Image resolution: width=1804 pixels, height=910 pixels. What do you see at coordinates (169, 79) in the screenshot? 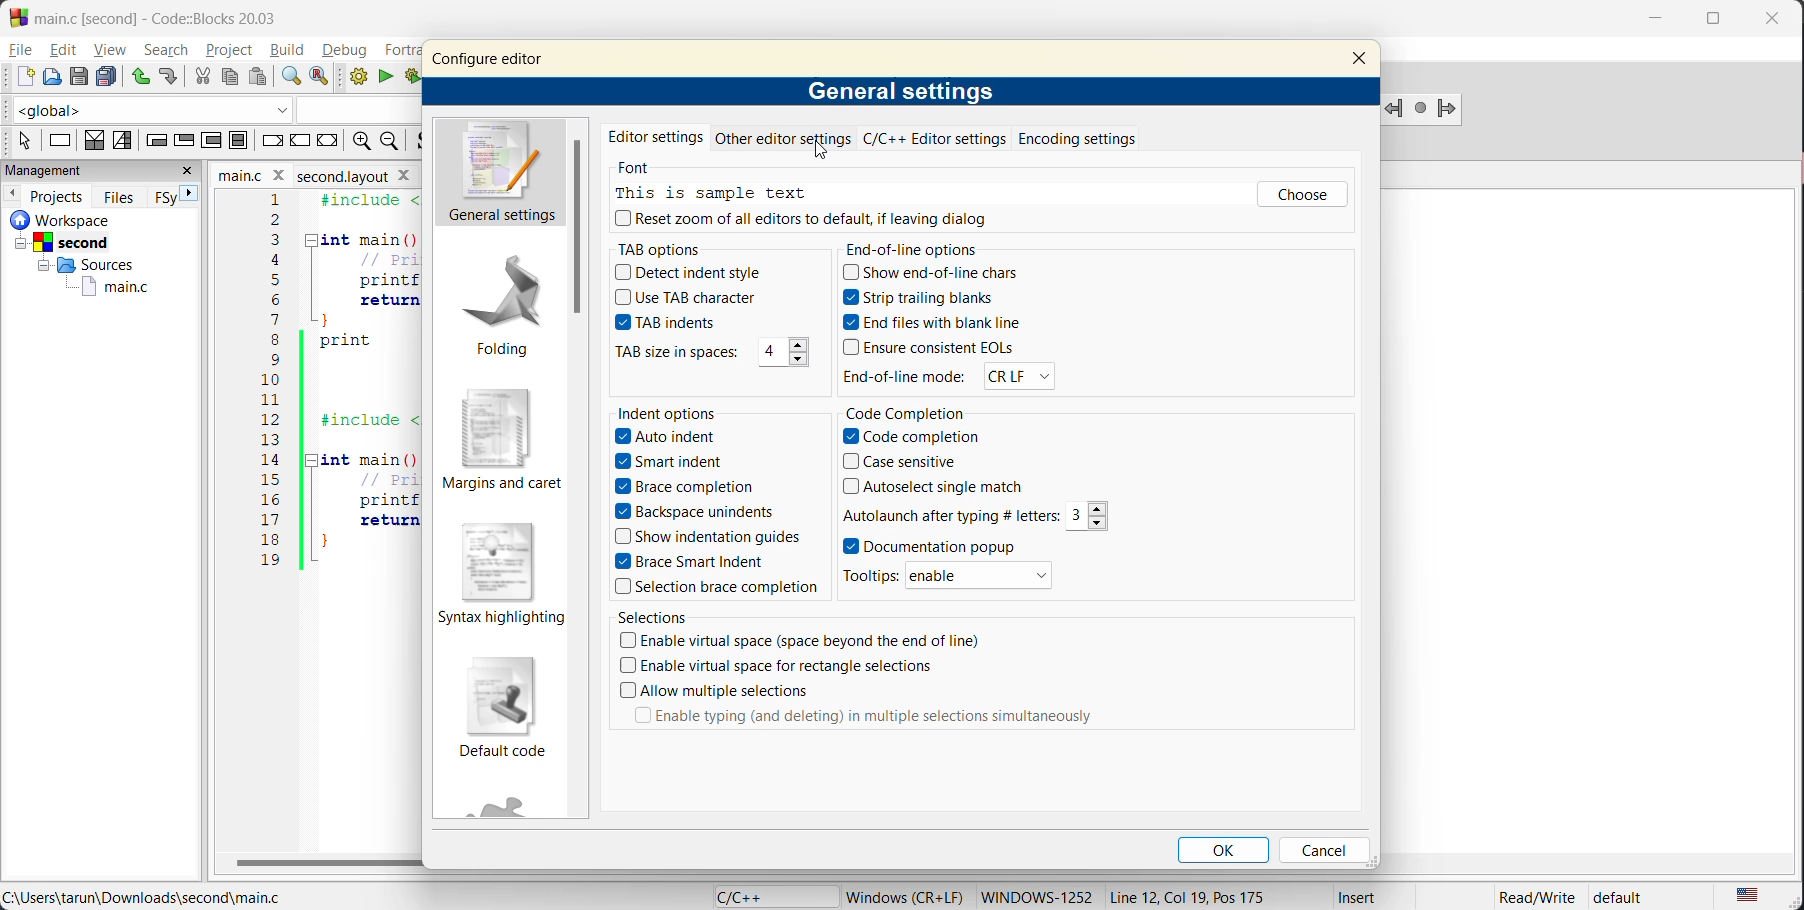
I see `redo` at bounding box center [169, 79].